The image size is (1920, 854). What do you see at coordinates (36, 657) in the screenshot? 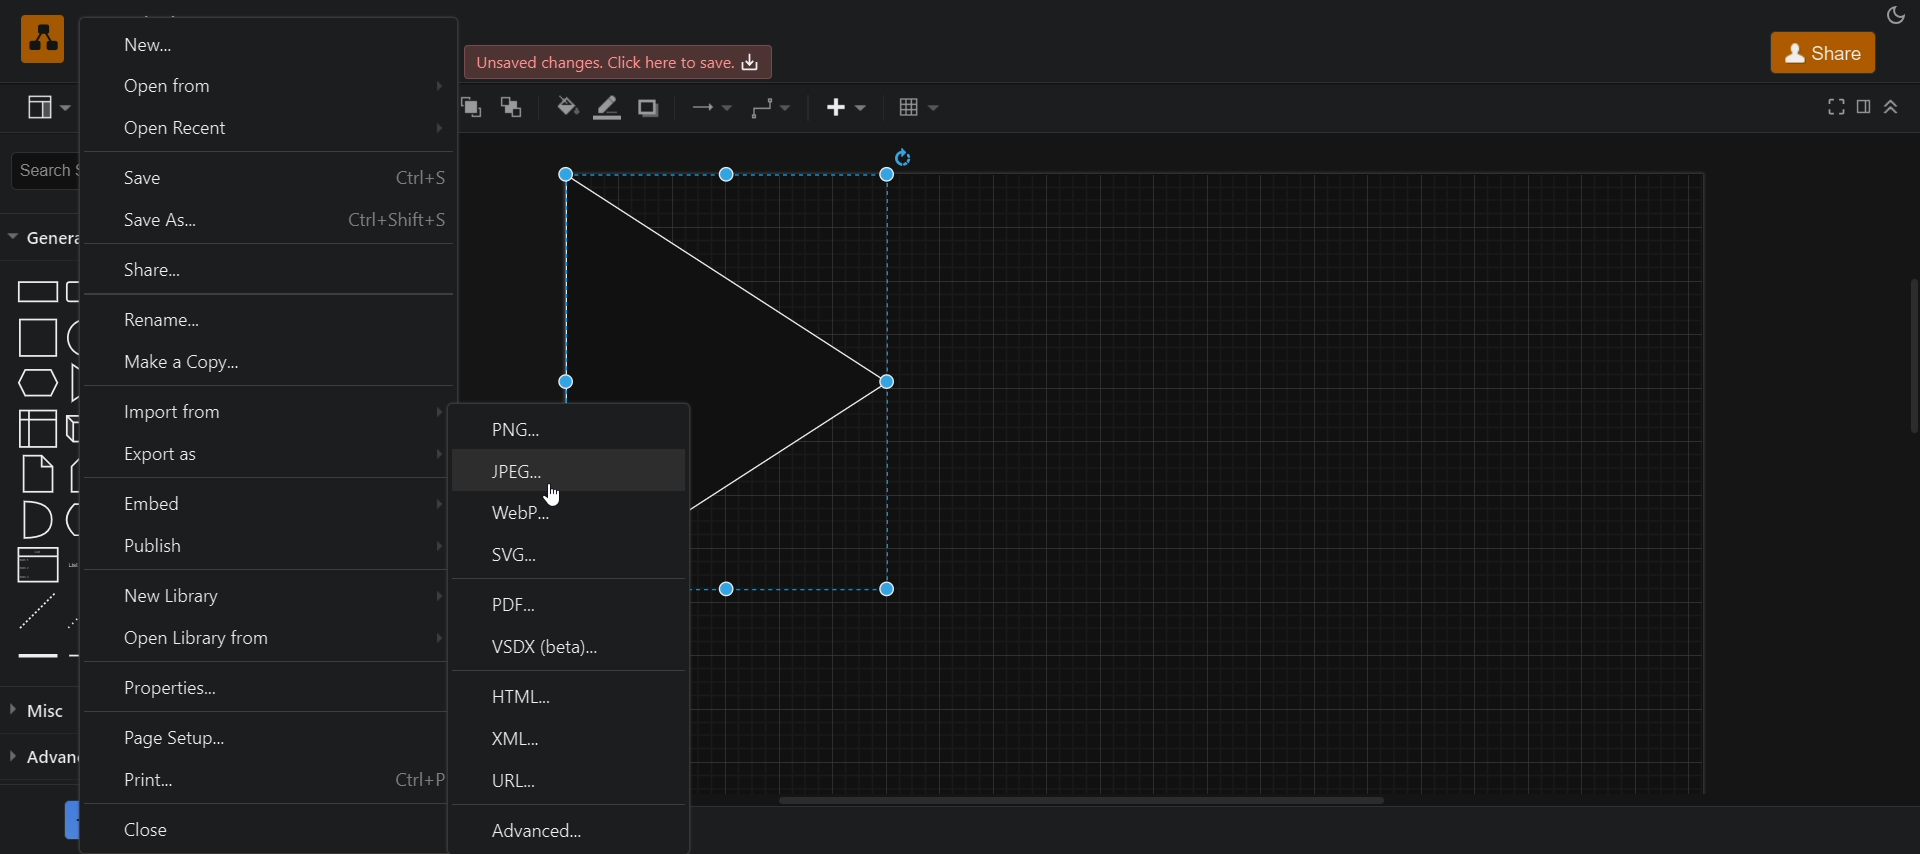
I see `link` at bounding box center [36, 657].